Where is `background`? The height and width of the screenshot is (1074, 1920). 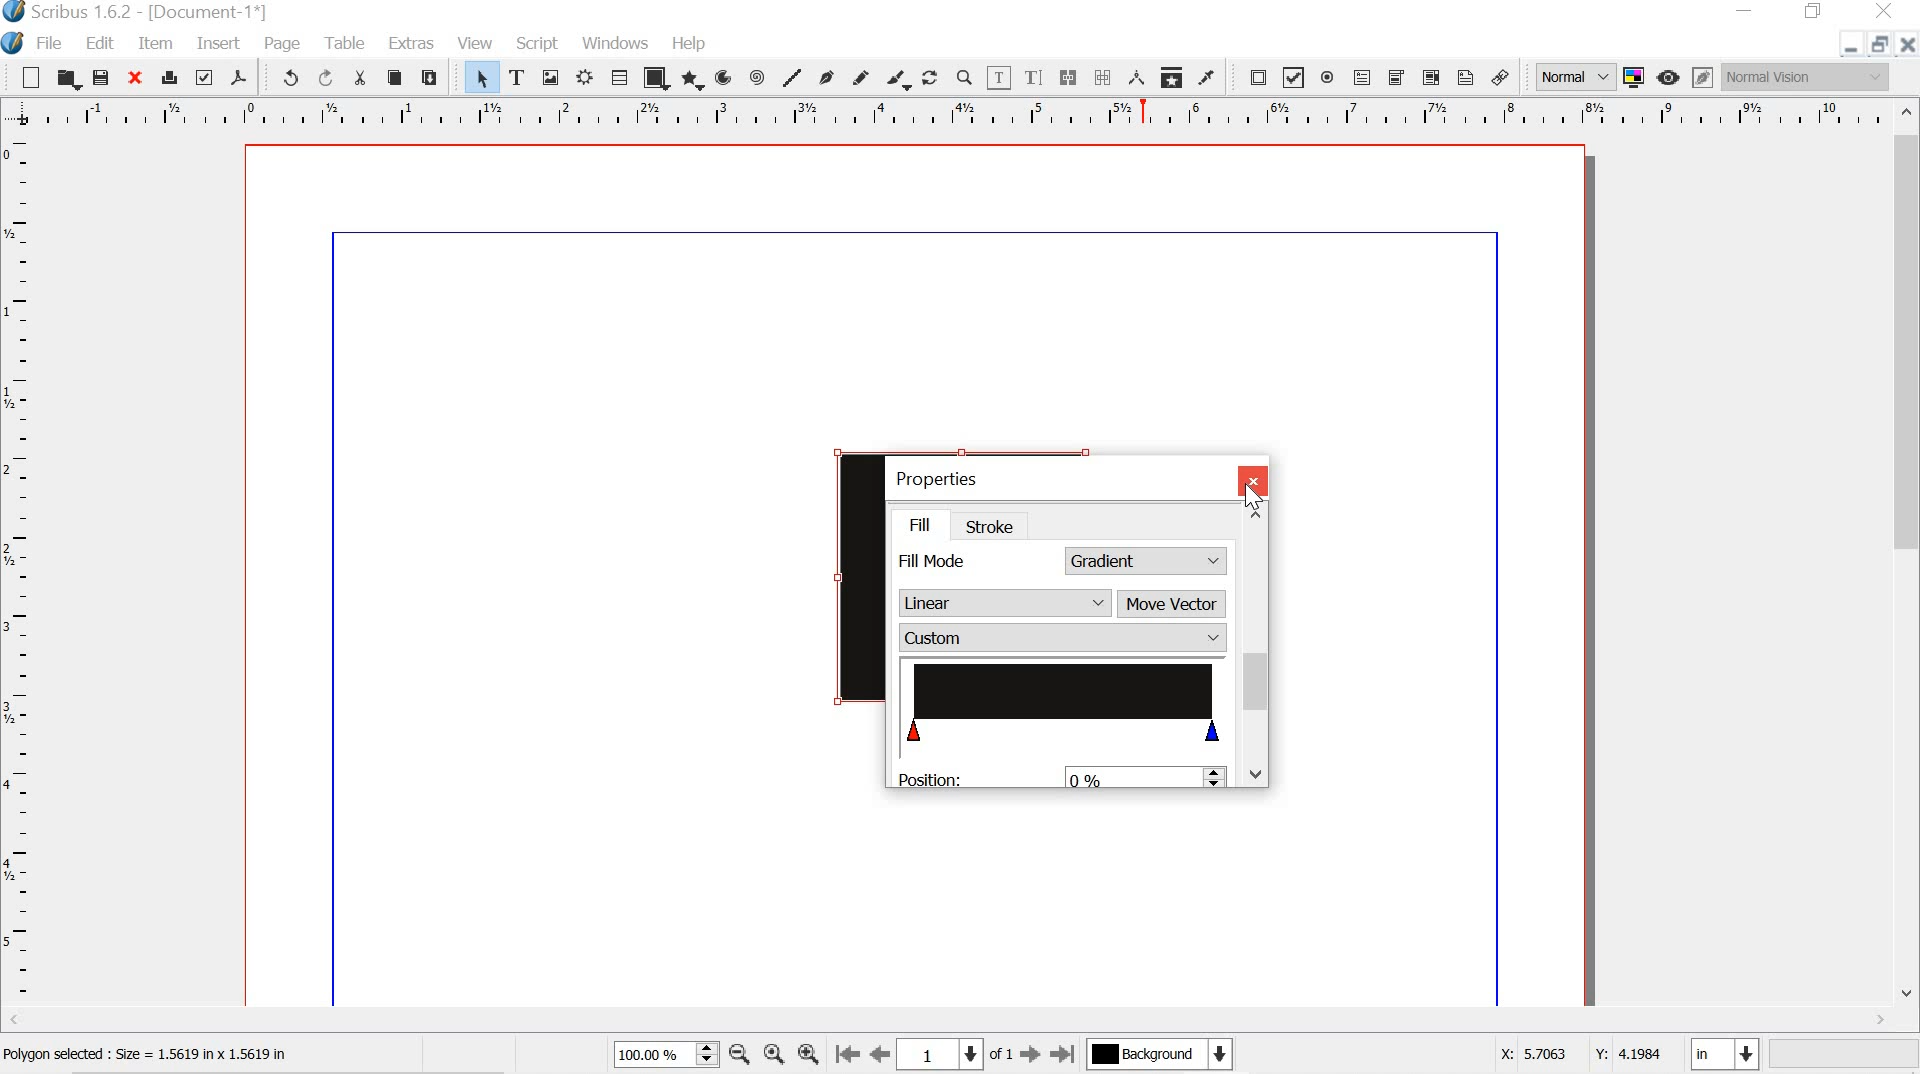 background is located at coordinates (1169, 1055).